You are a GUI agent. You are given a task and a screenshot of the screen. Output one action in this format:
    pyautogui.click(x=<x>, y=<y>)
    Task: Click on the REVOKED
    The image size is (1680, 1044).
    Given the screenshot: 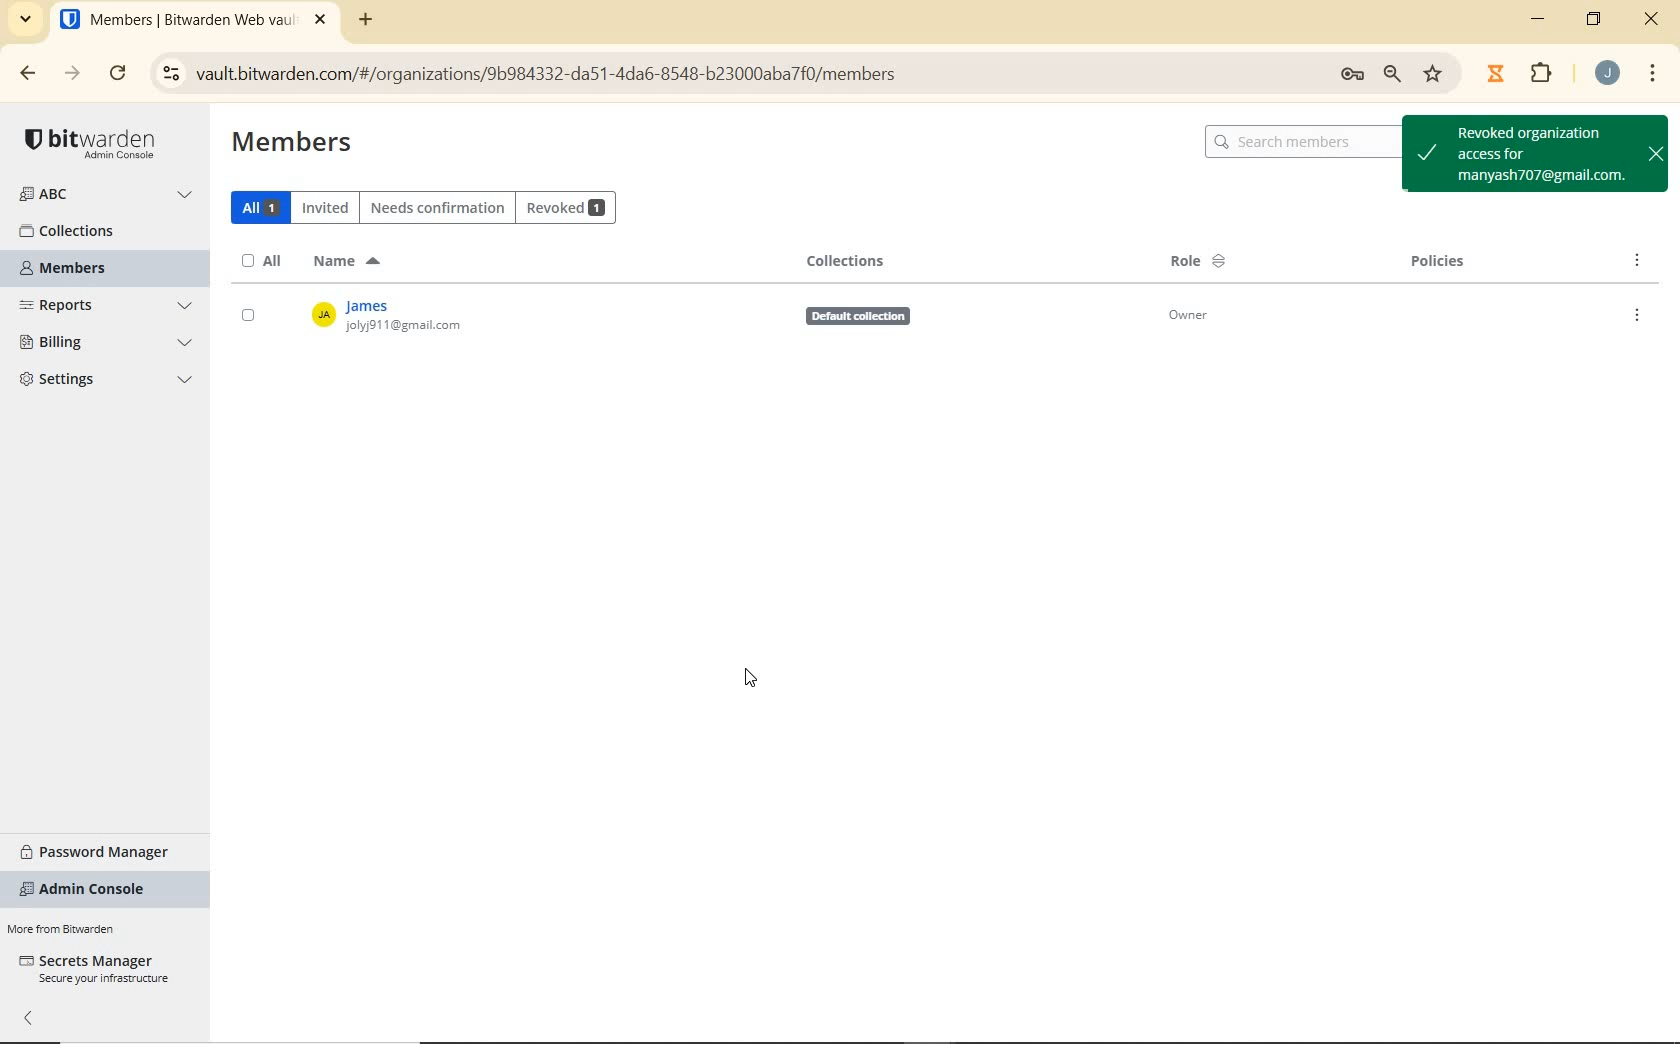 What is the action you would take?
    pyautogui.click(x=566, y=209)
    